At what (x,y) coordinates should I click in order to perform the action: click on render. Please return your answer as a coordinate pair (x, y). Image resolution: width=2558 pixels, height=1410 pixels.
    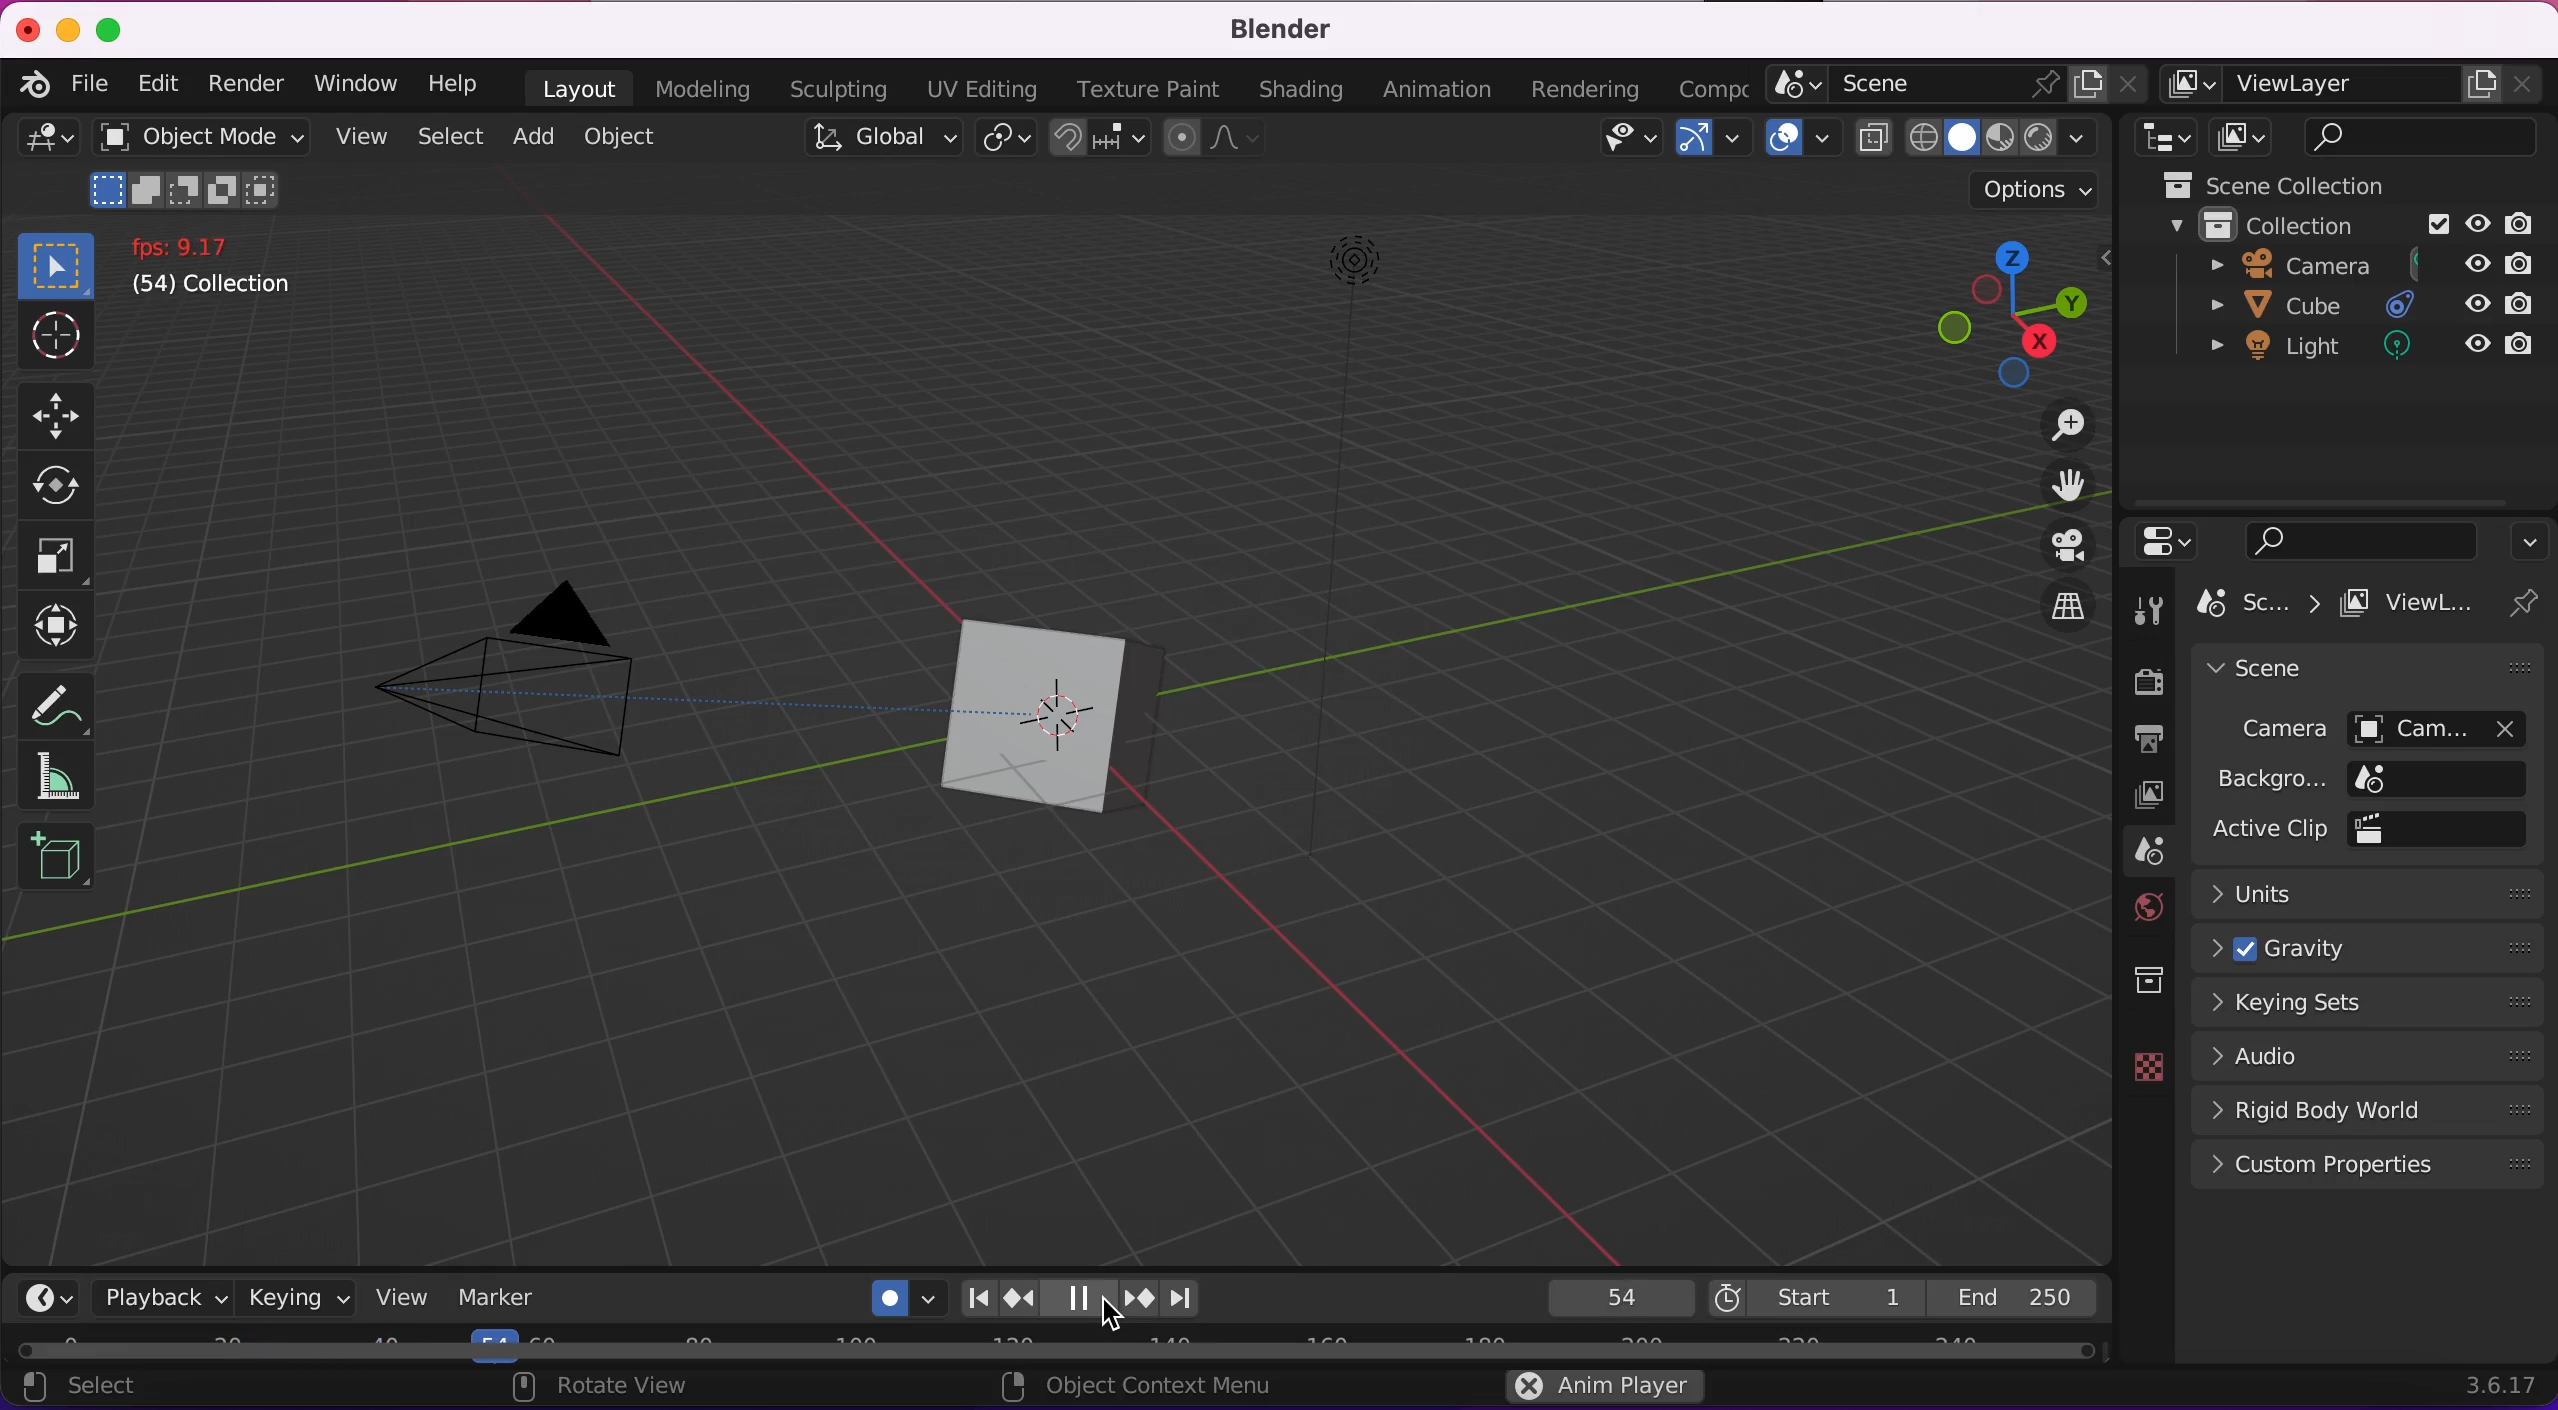
    Looking at the image, I should click on (240, 86).